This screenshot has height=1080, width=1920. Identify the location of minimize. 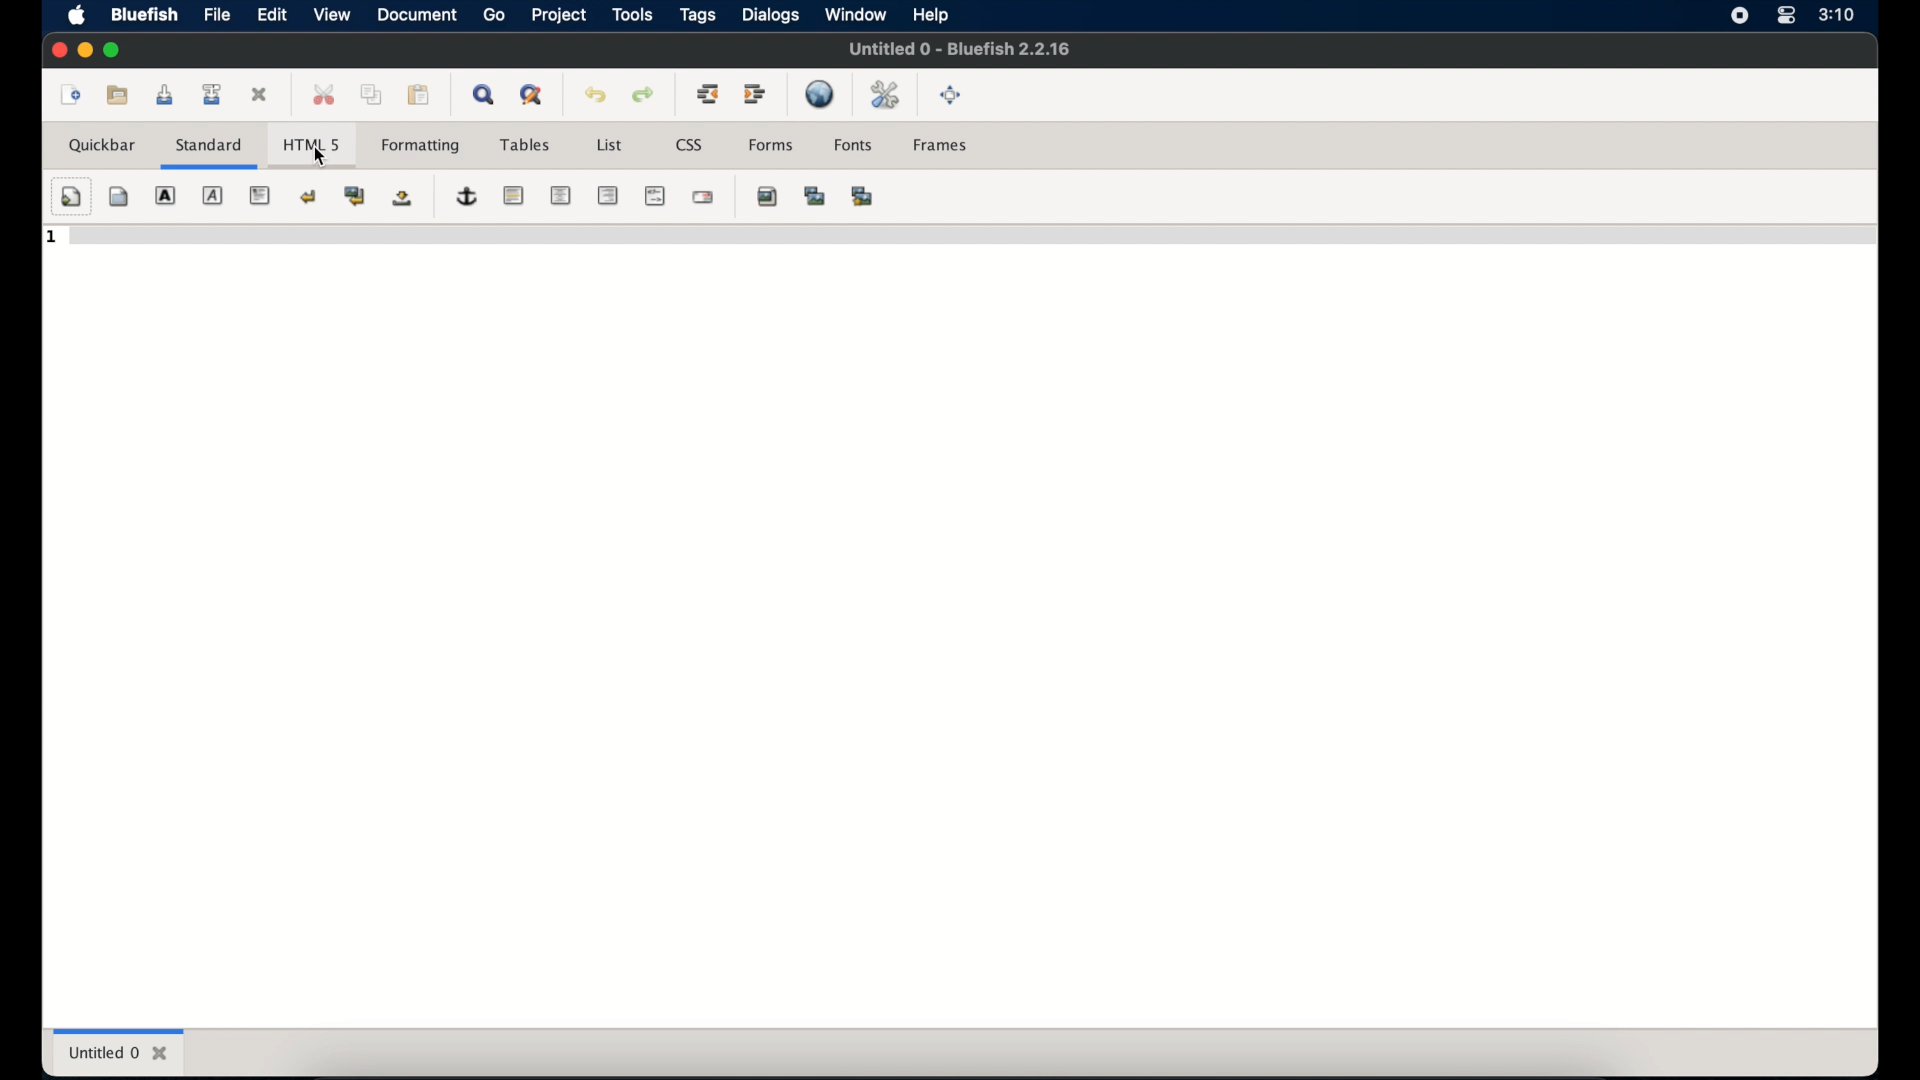
(84, 51).